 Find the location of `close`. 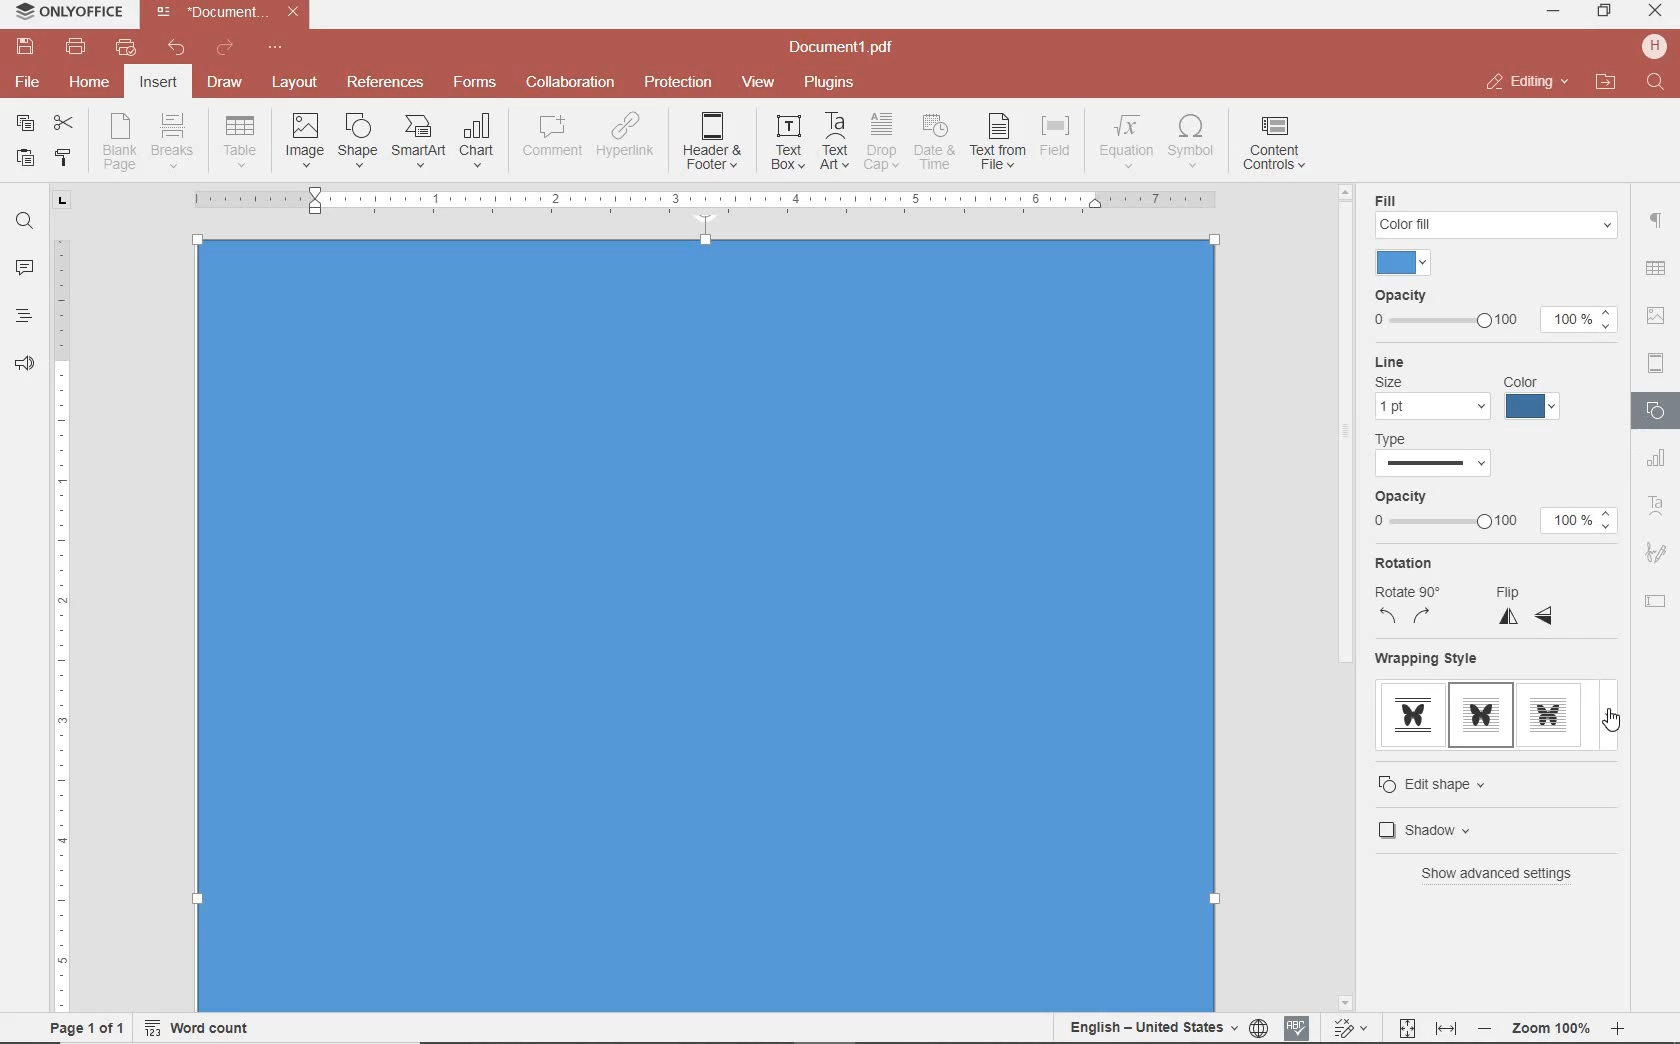

close is located at coordinates (1526, 82).